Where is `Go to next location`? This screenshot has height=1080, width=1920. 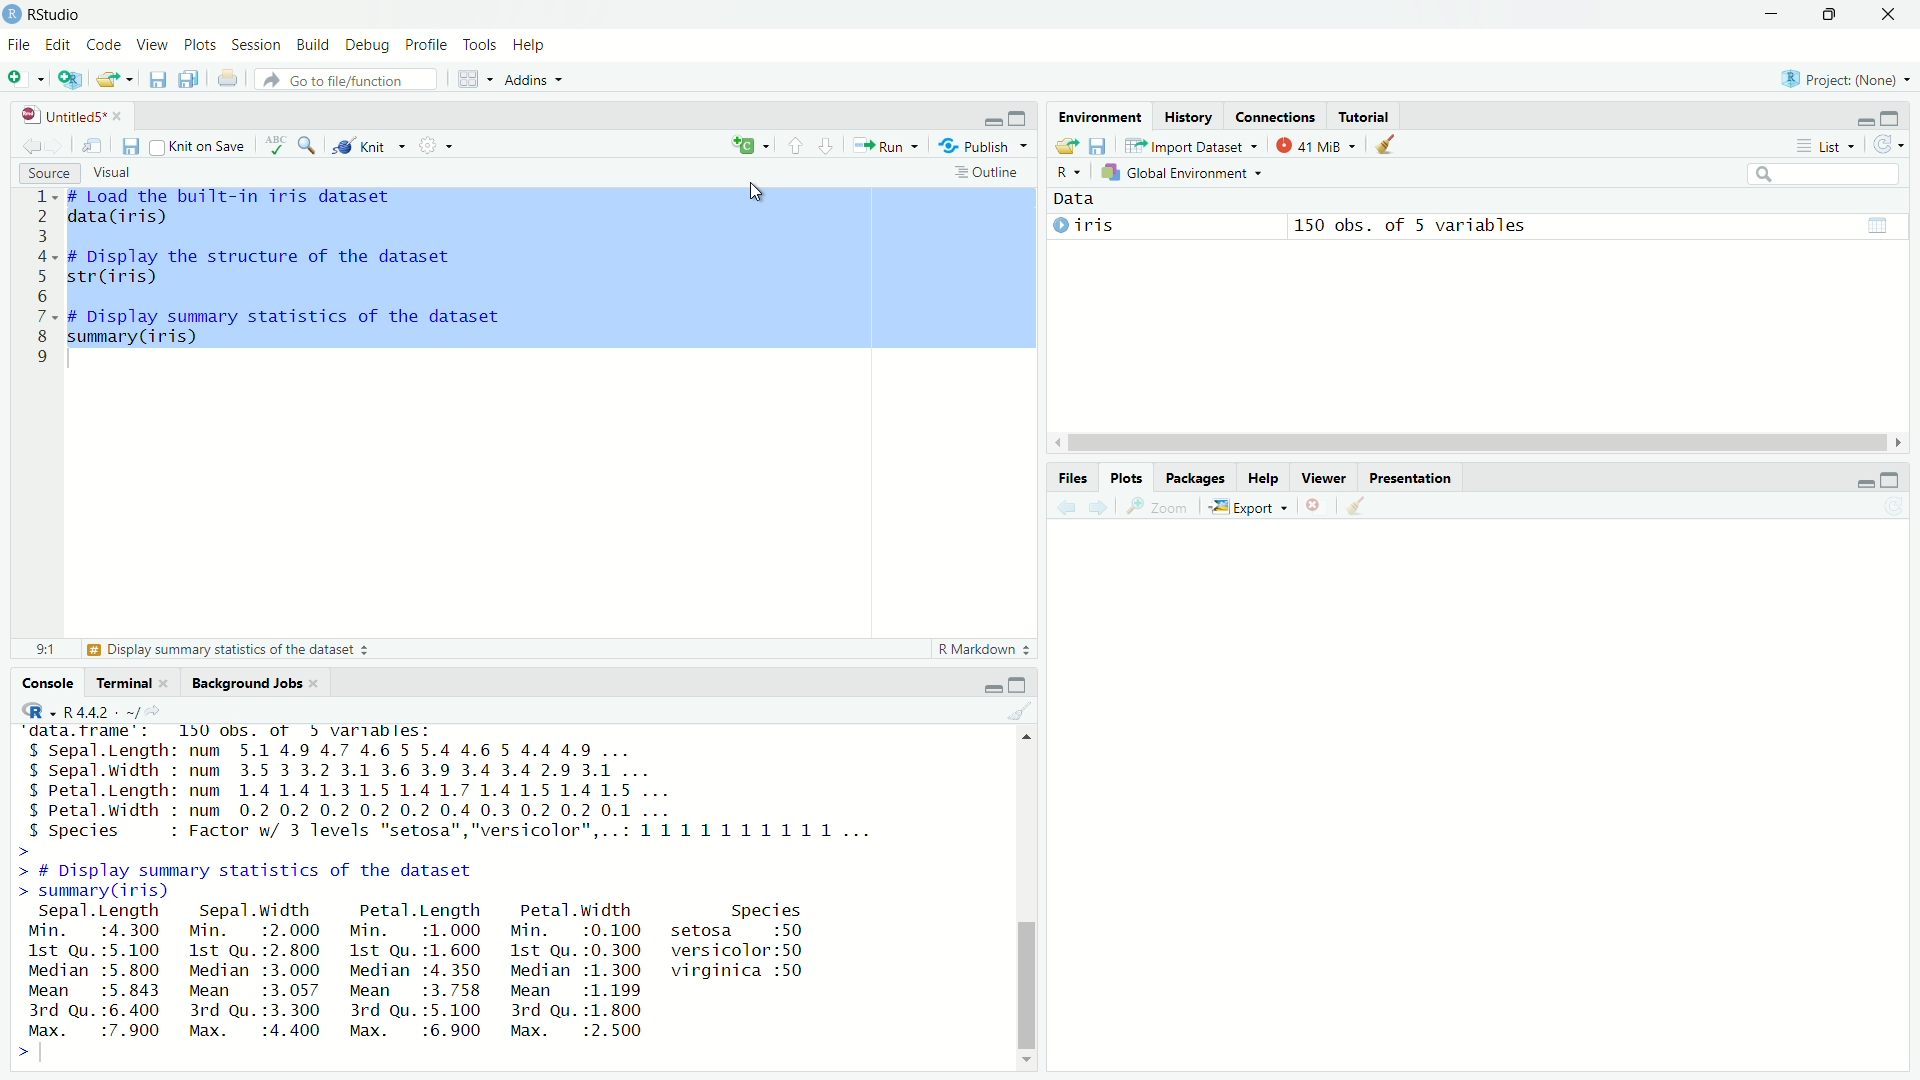
Go to next location is located at coordinates (57, 145).